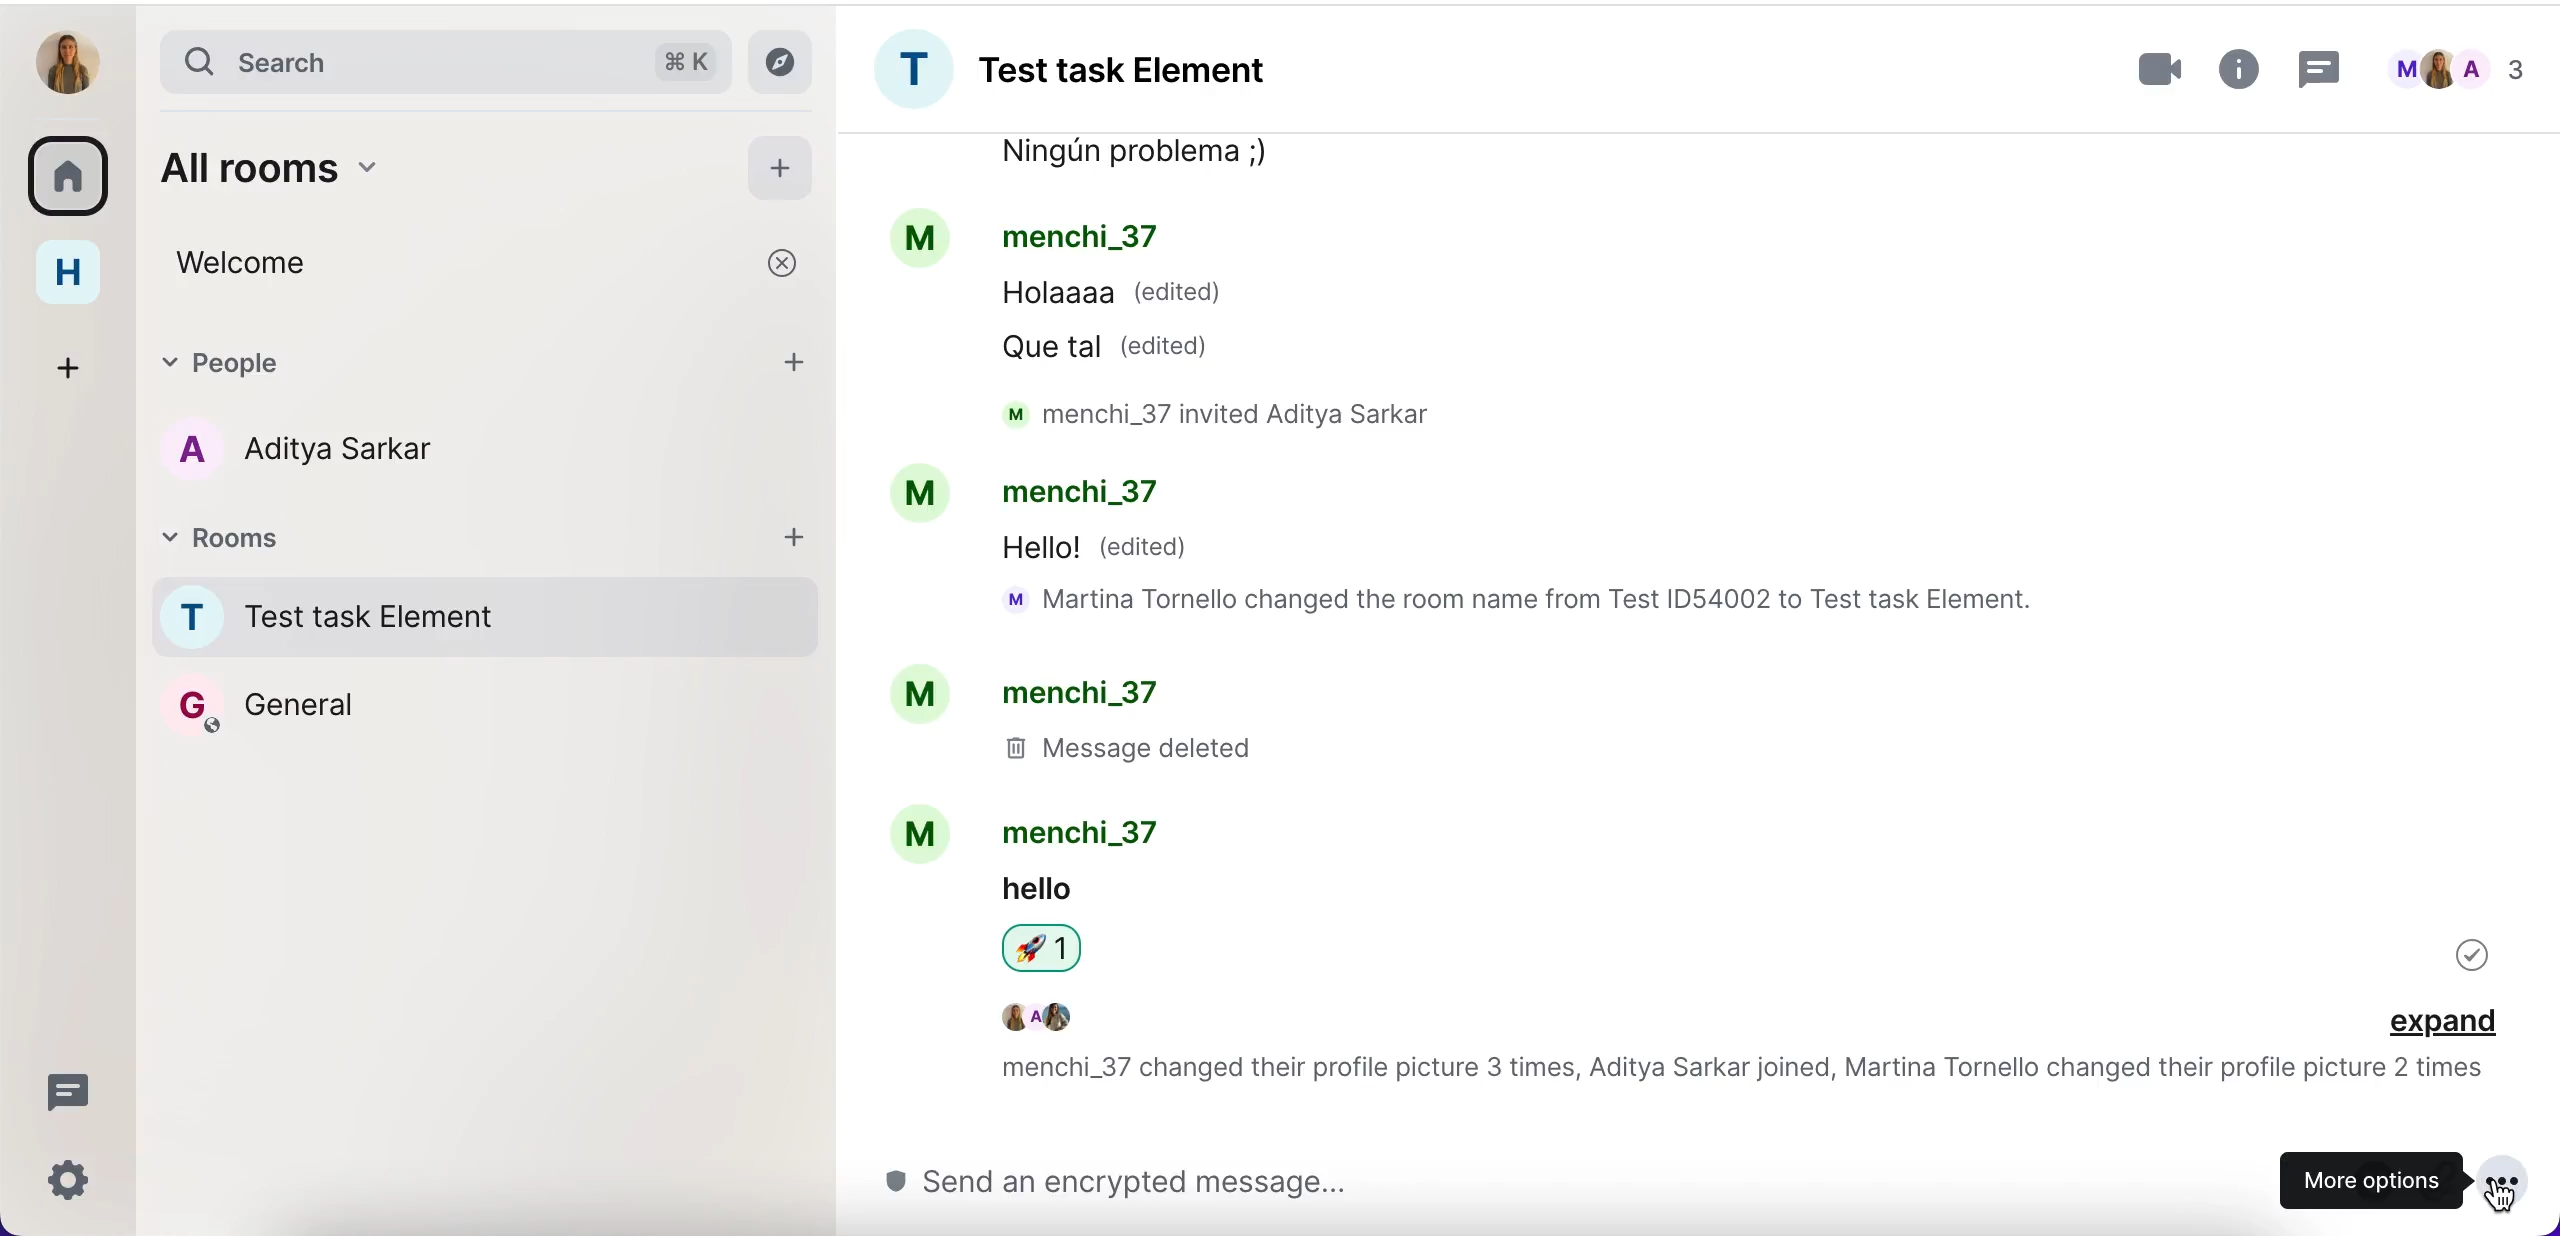 This screenshot has height=1236, width=2560. I want to click on add, so click(803, 362).